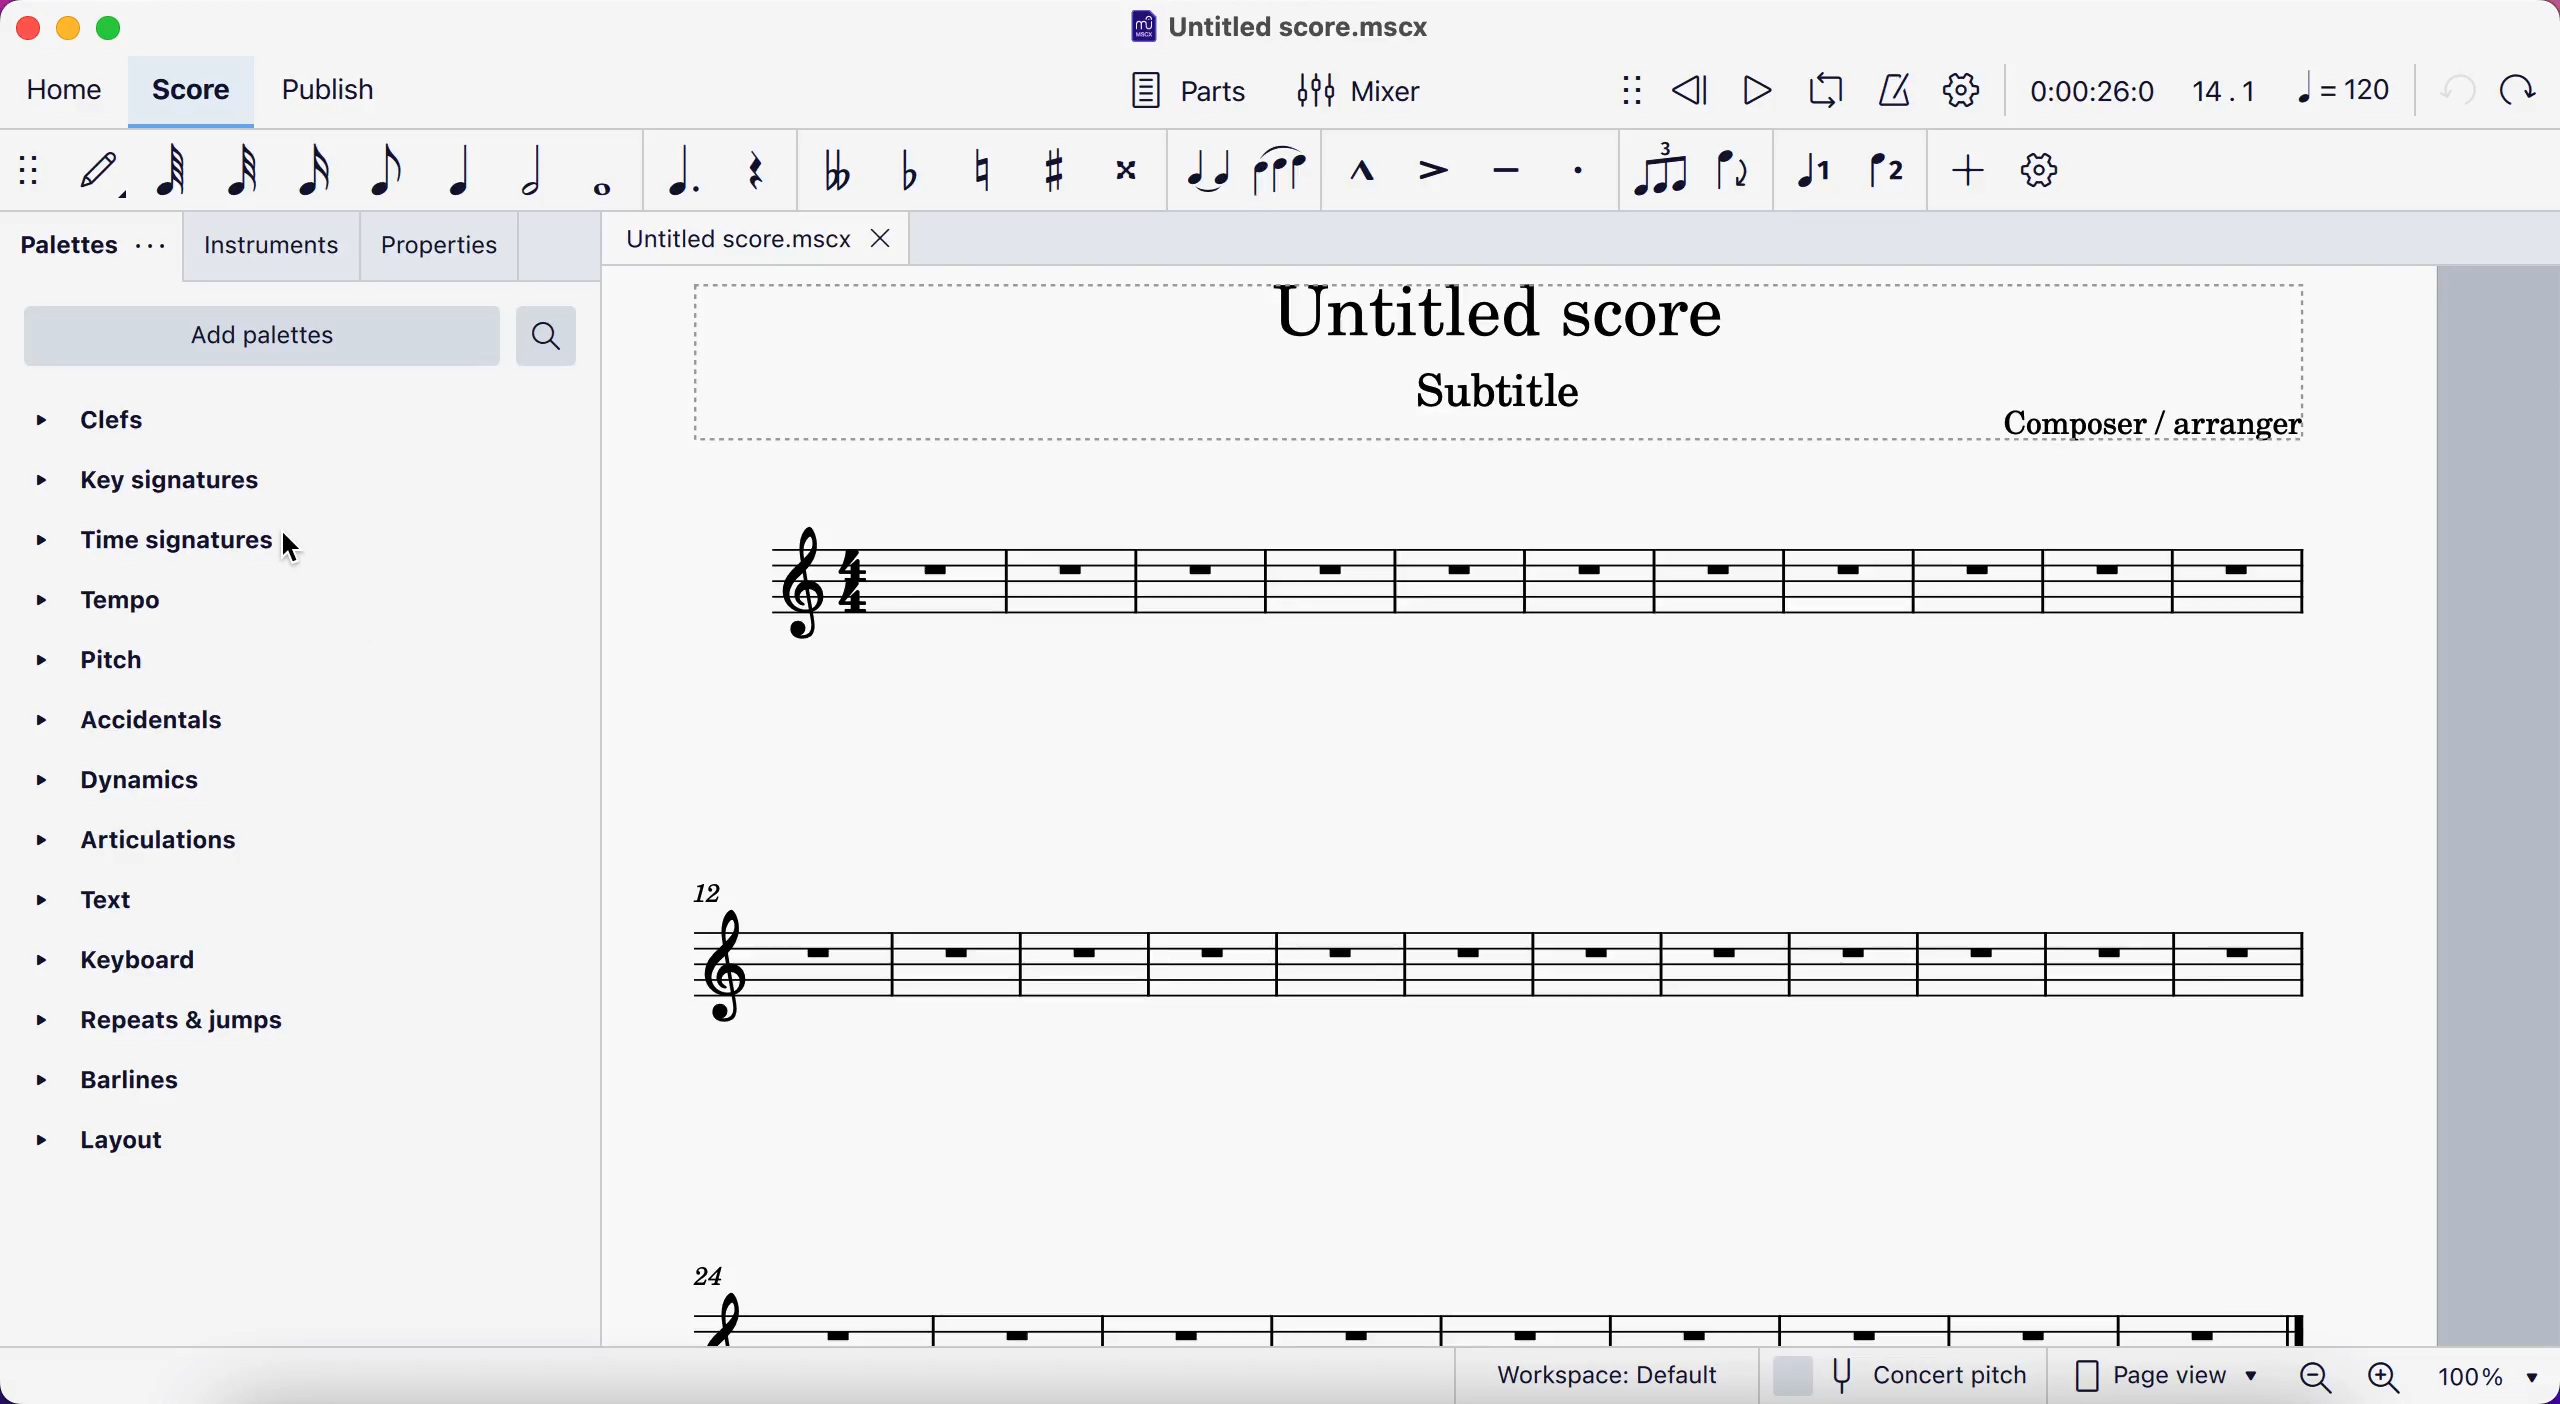 The width and height of the screenshot is (2560, 1404). I want to click on toggle flat, so click(901, 168).